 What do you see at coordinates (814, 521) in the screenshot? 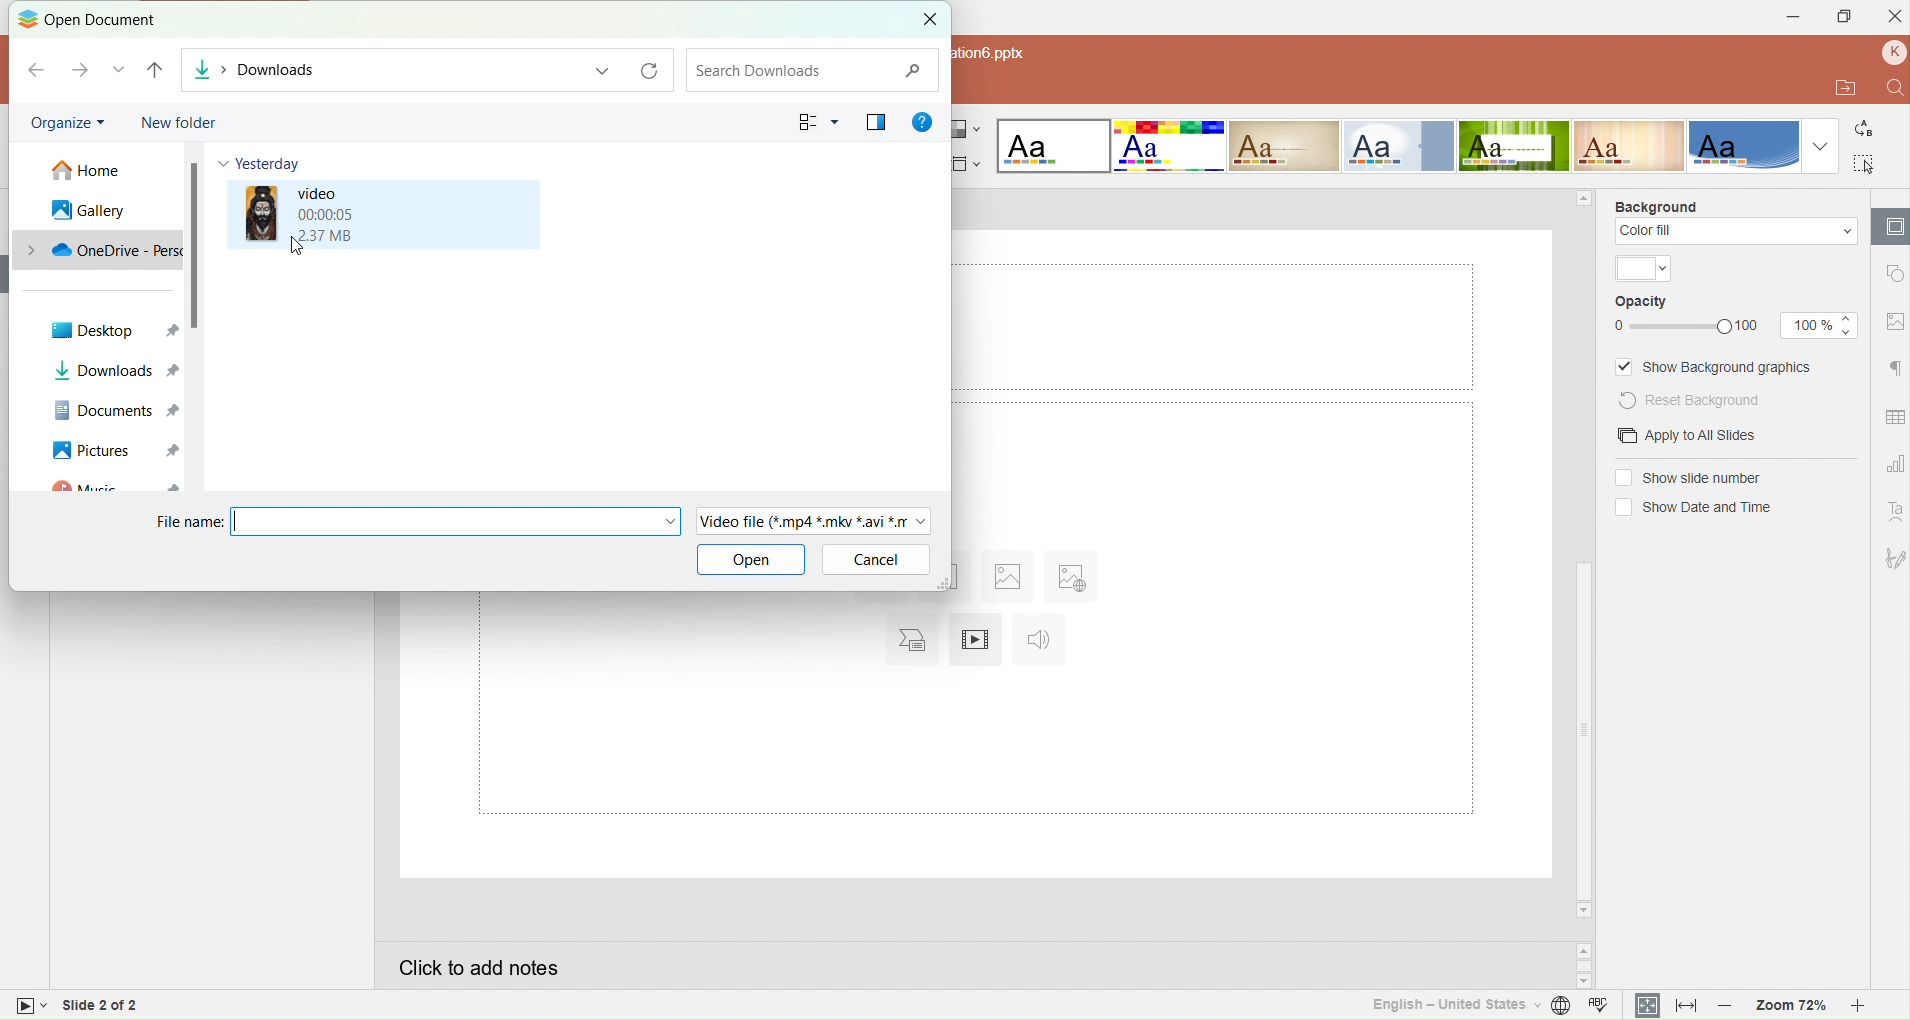
I see `File Type` at bounding box center [814, 521].